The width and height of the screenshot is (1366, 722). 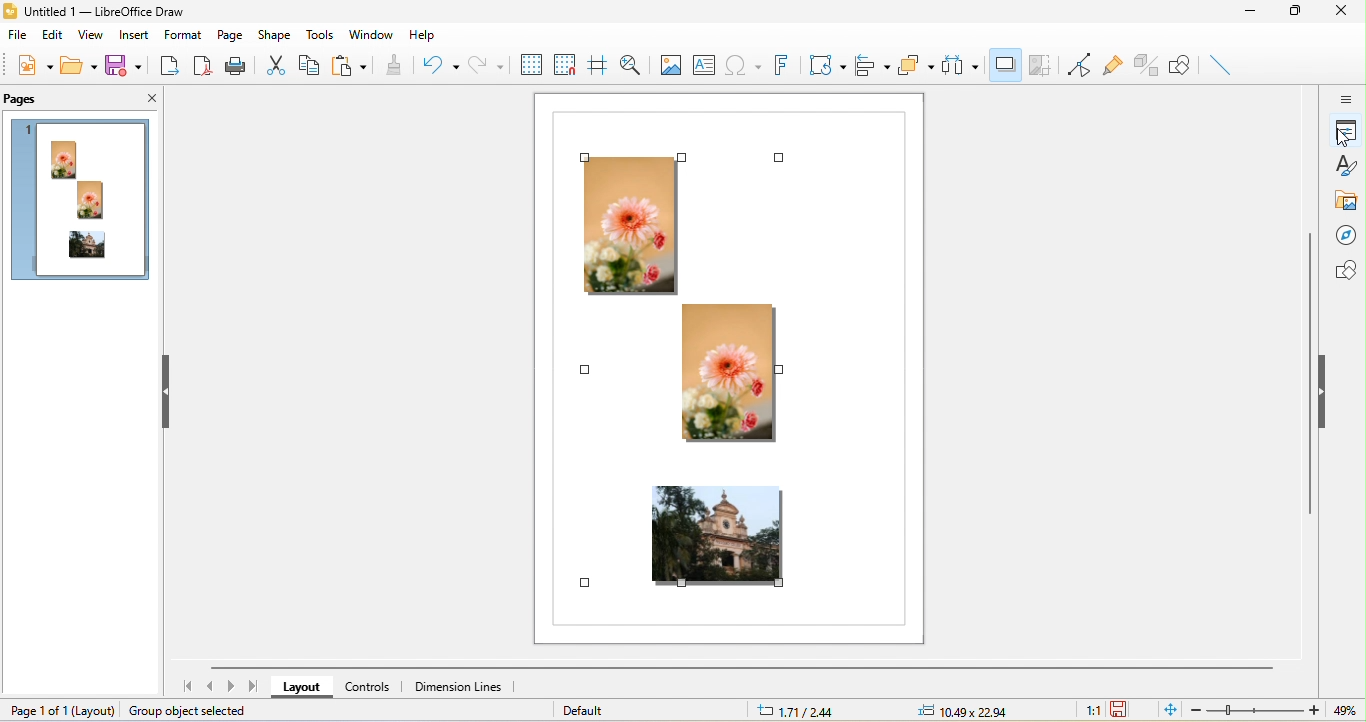 I want to click on copy, so click(x=309, y=68).